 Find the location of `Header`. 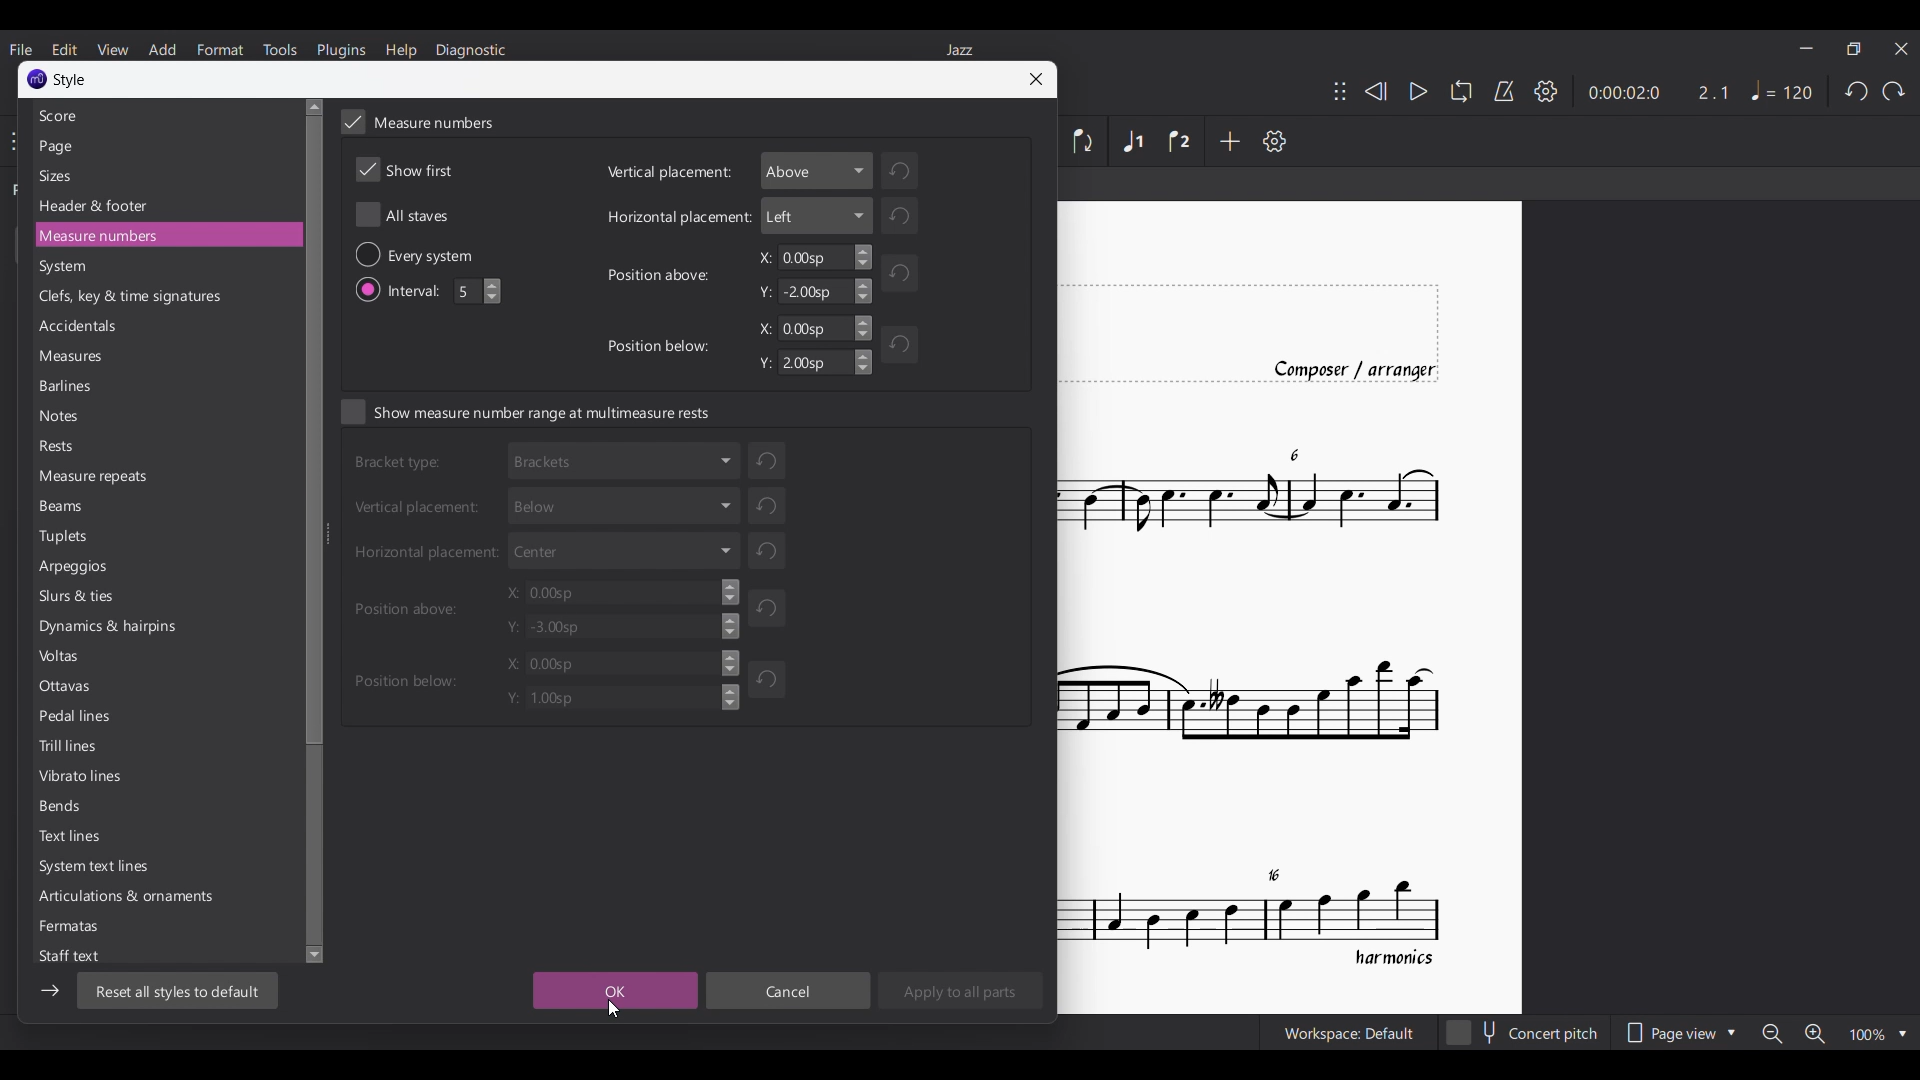

Header is located at coordinates (95, 207).